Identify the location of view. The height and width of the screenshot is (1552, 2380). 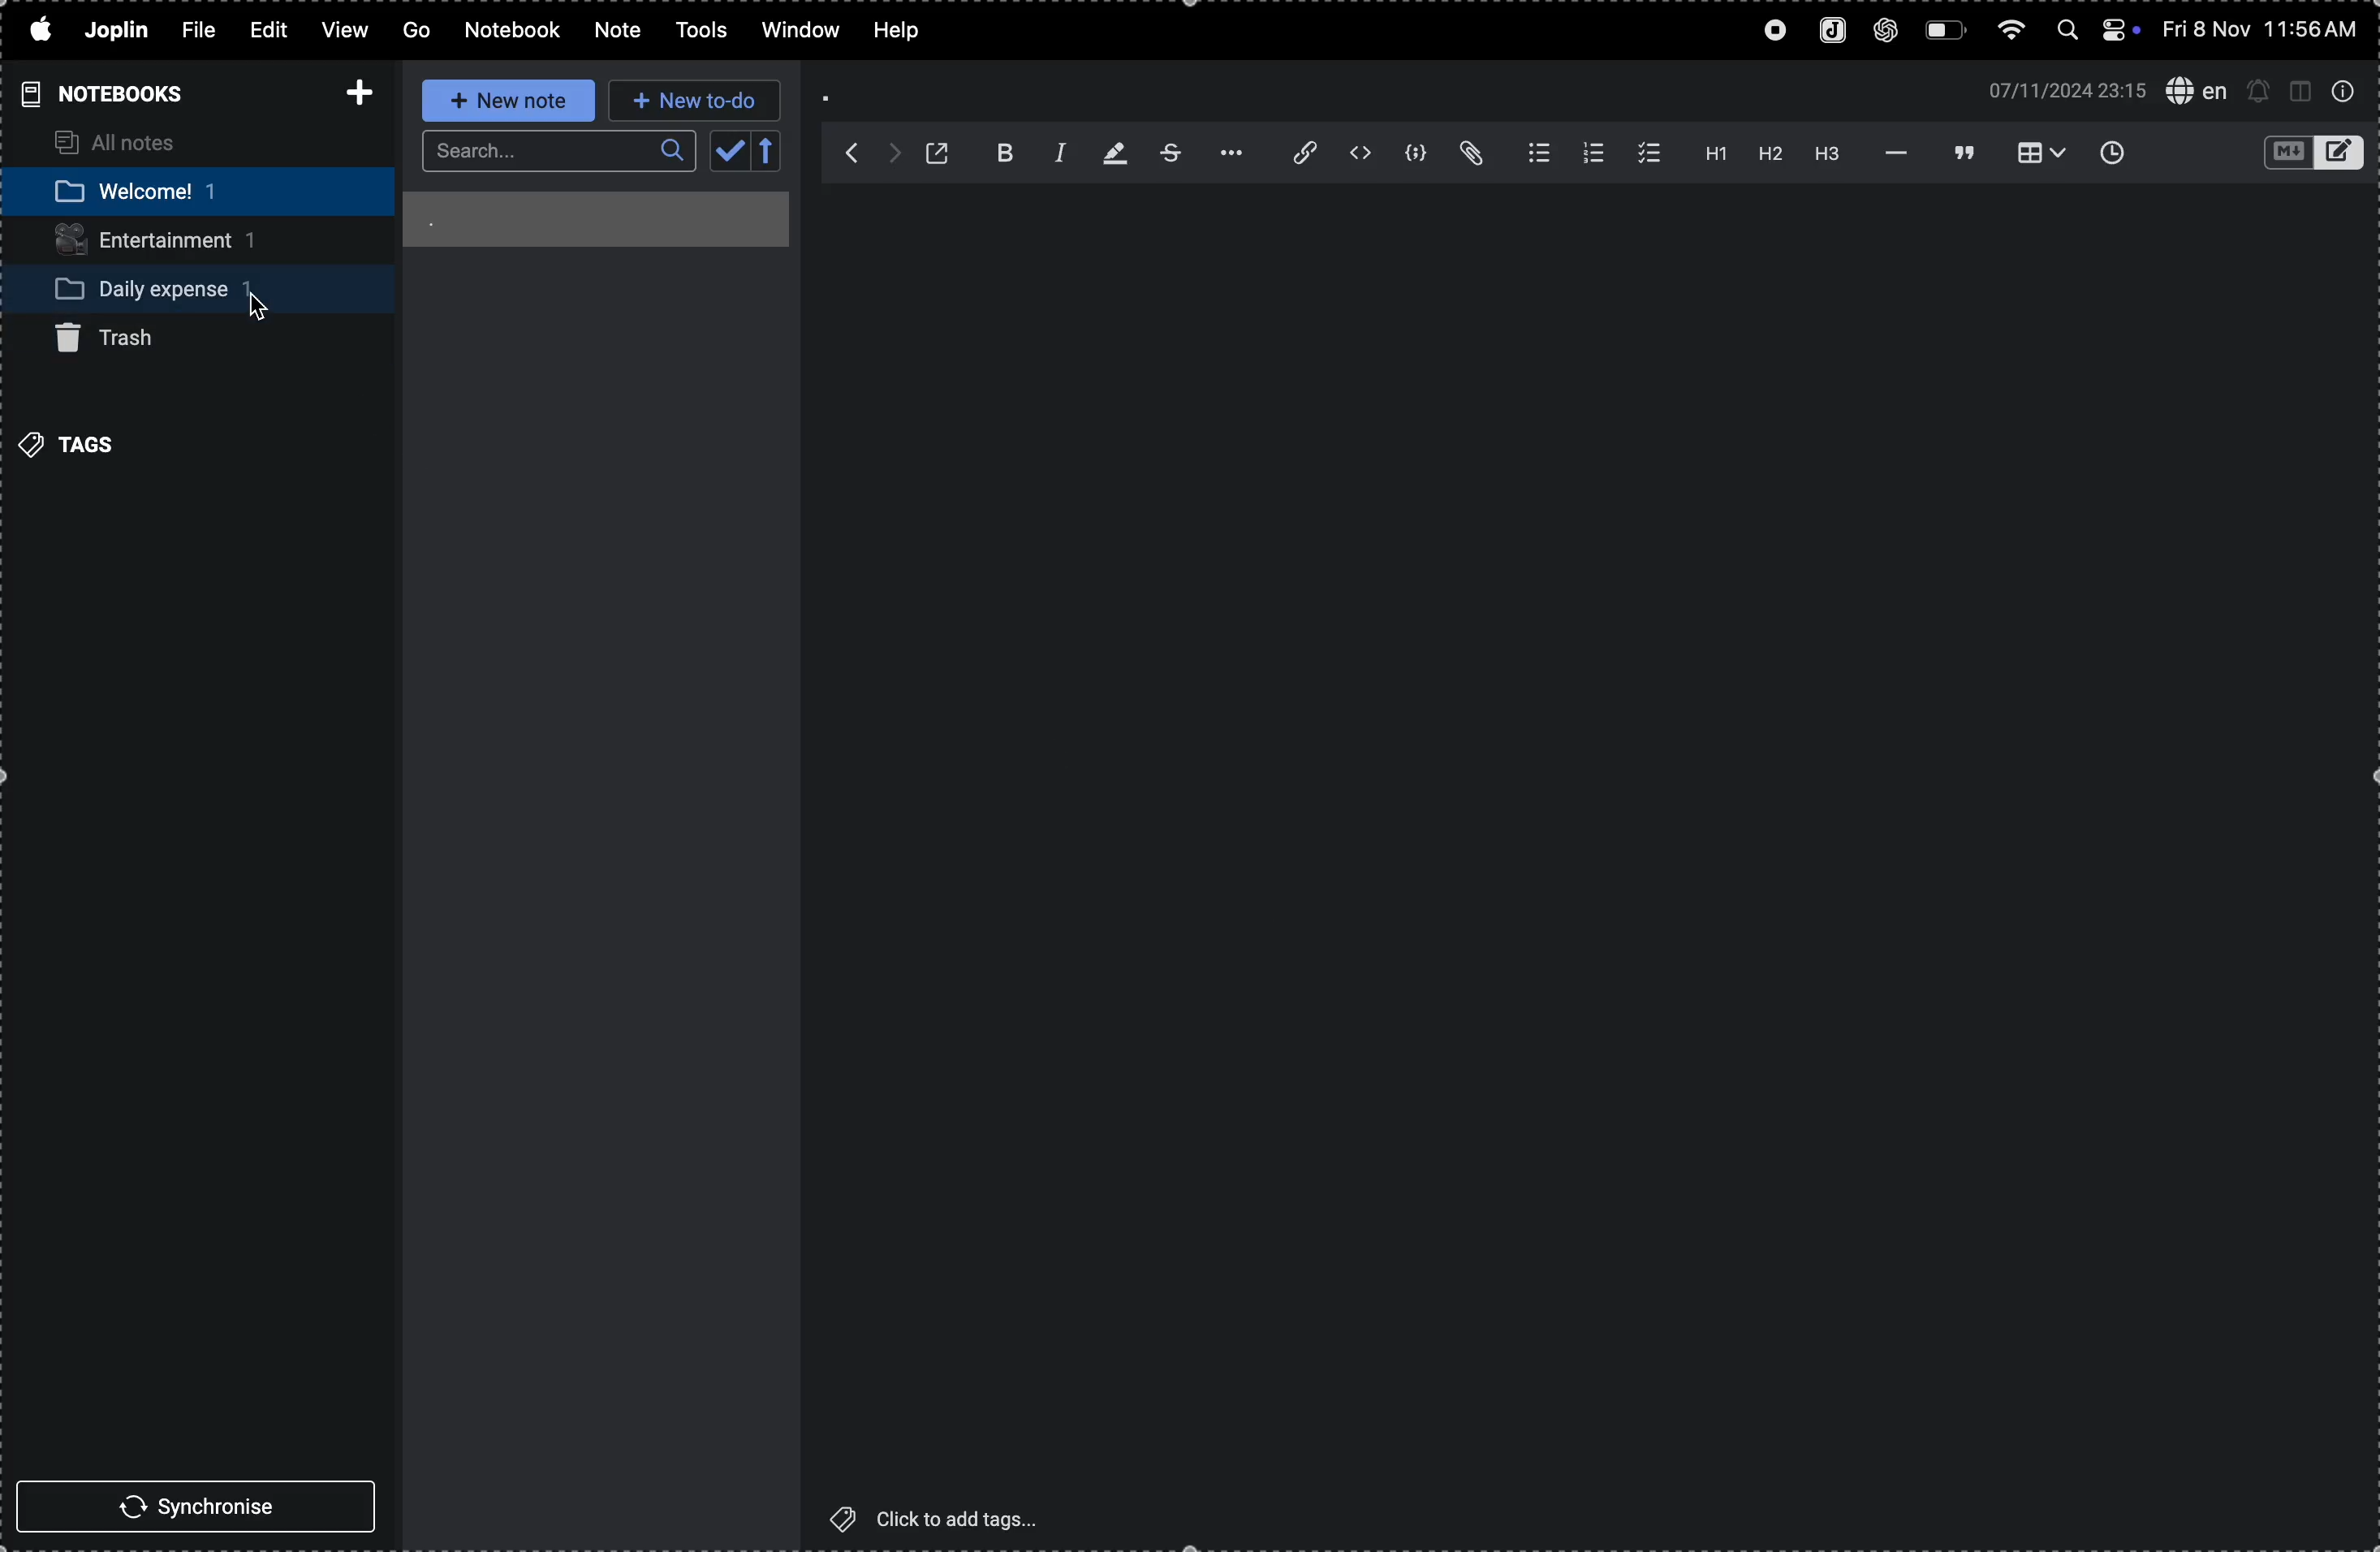
(340, 32).